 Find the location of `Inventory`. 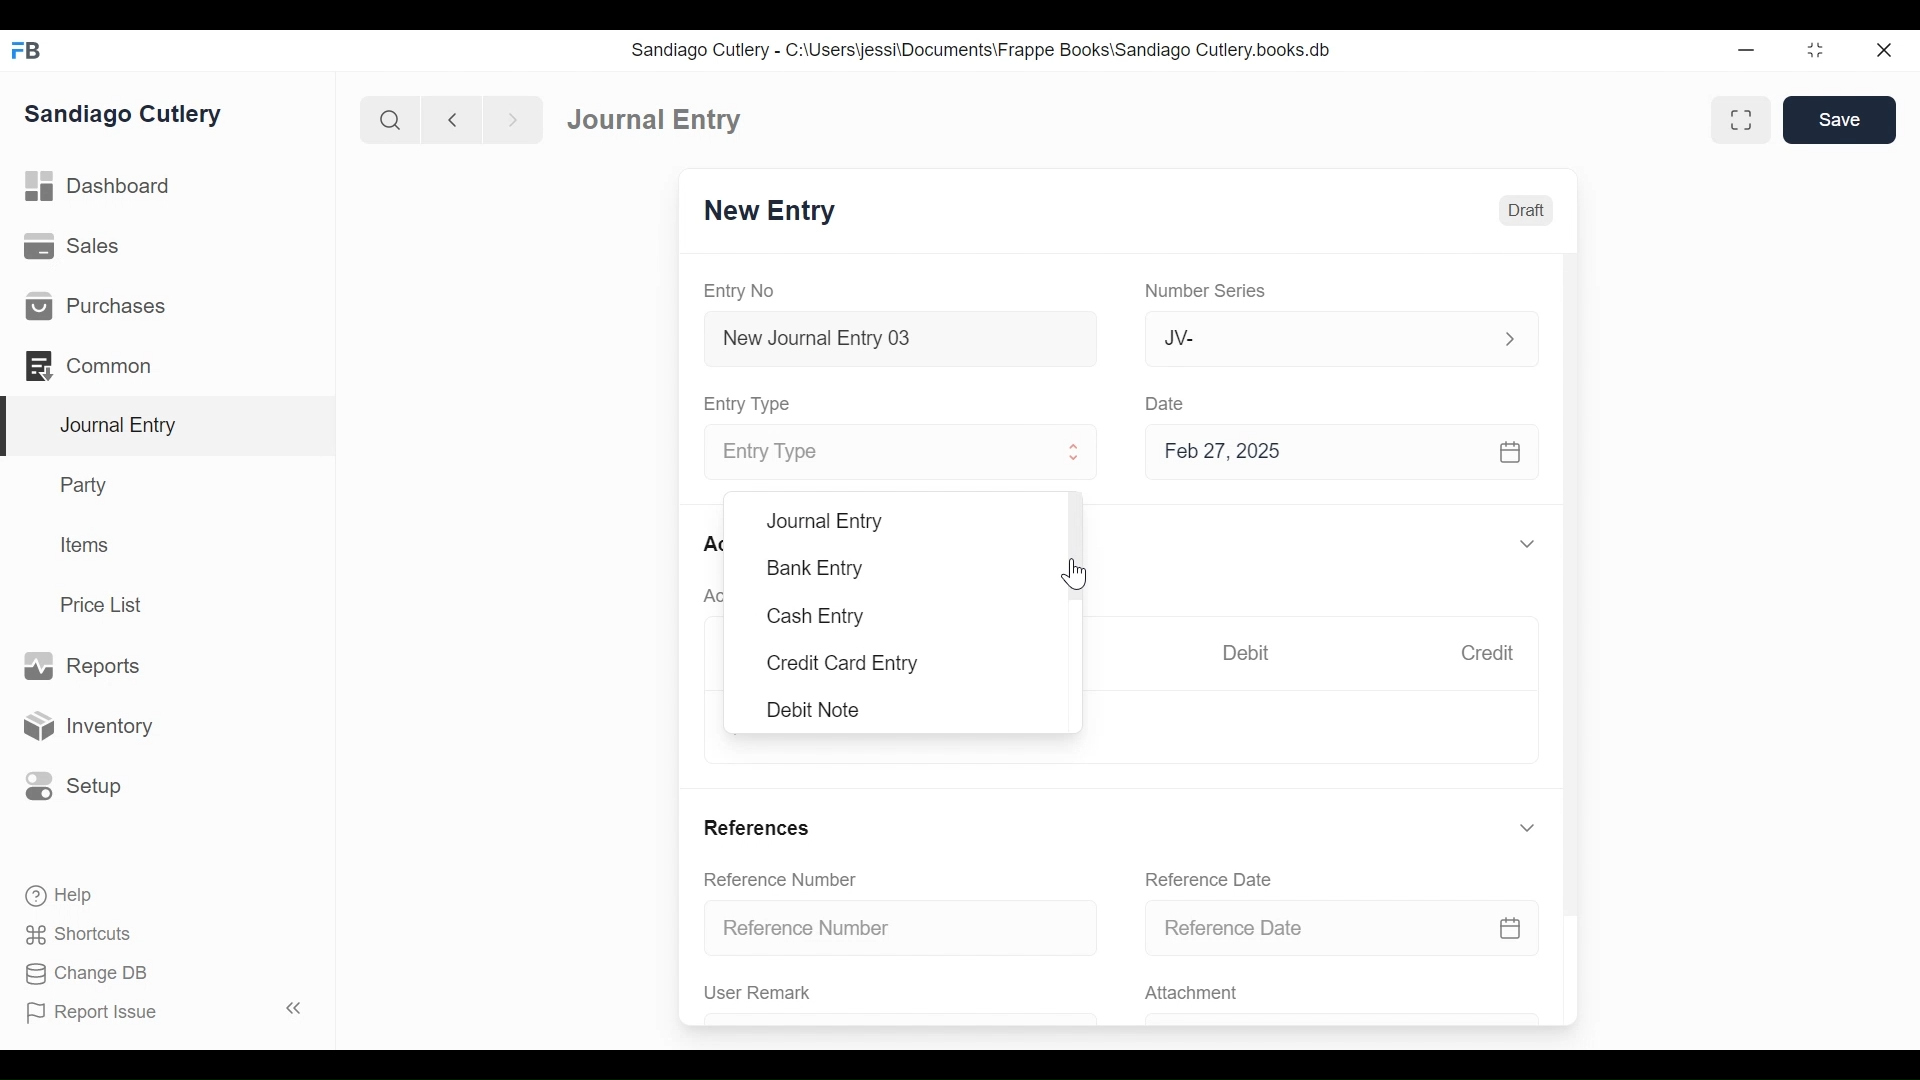

Inventory is located at coordinates (86, 725).